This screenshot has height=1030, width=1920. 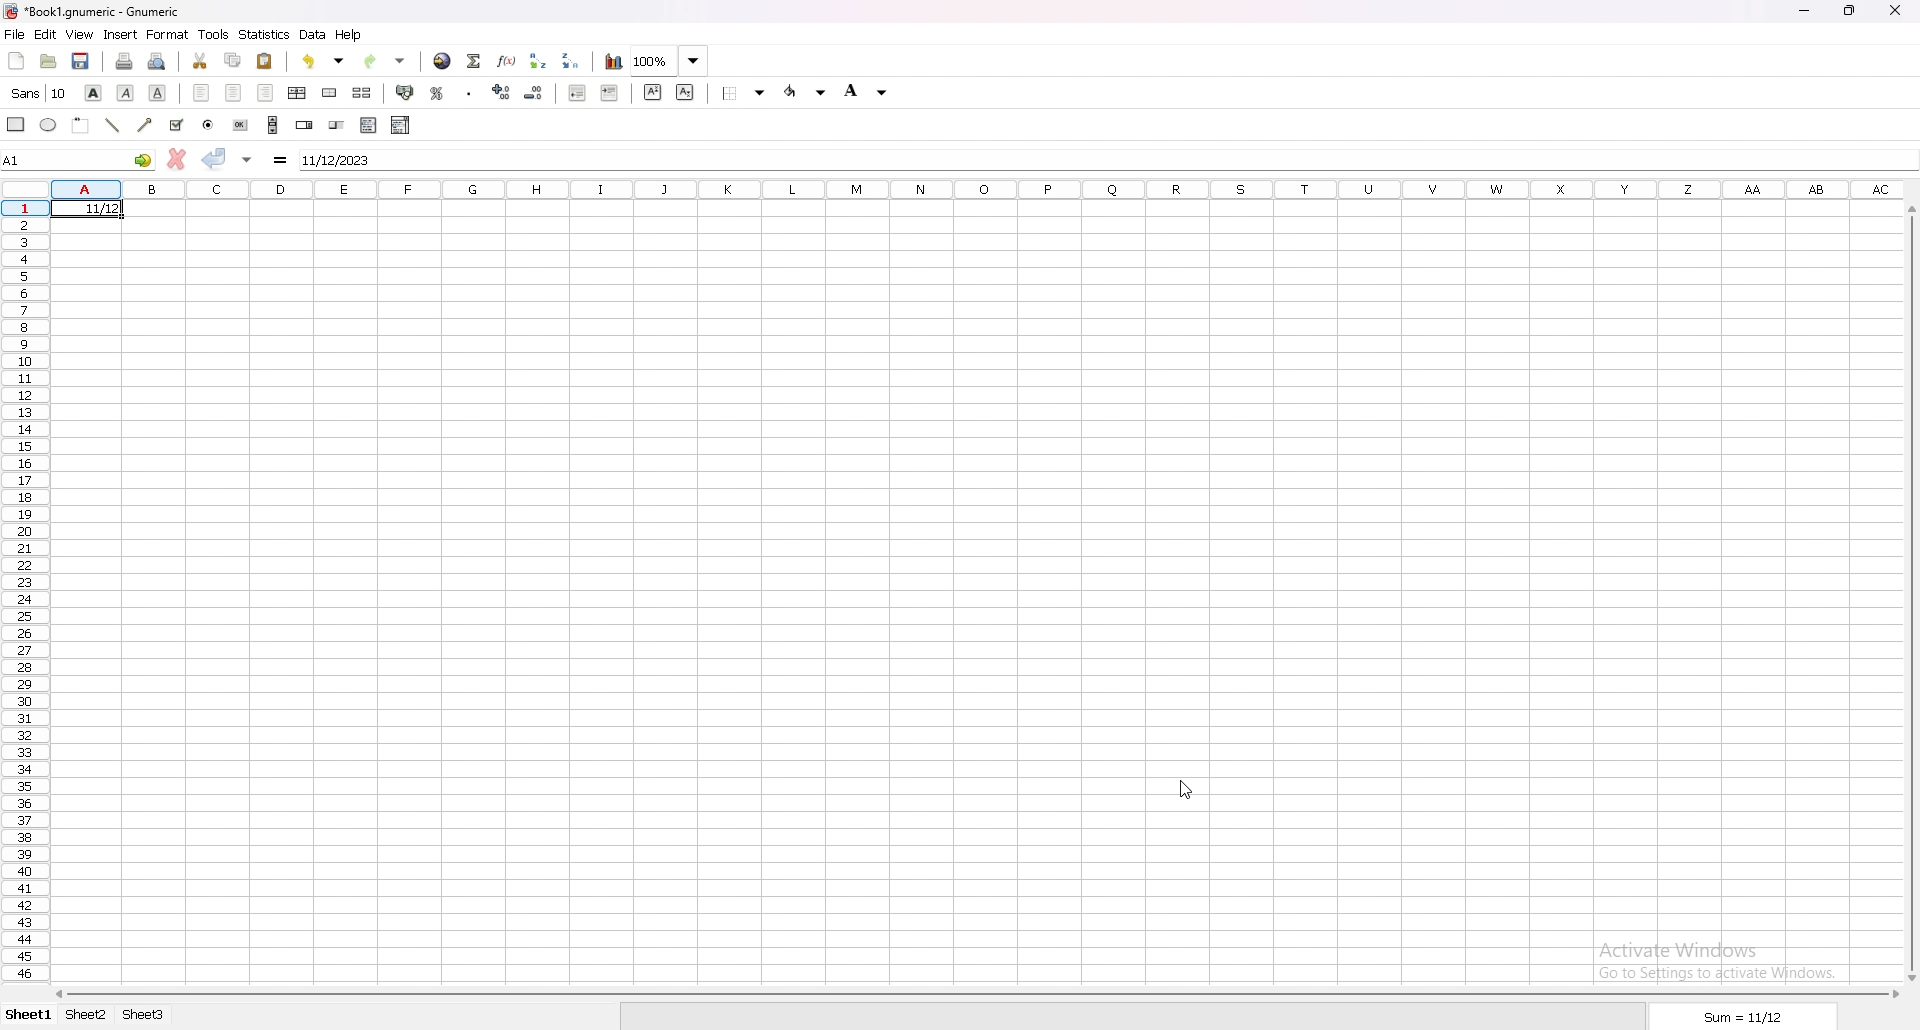 I want to click on close, so click(x=1897, y=11).